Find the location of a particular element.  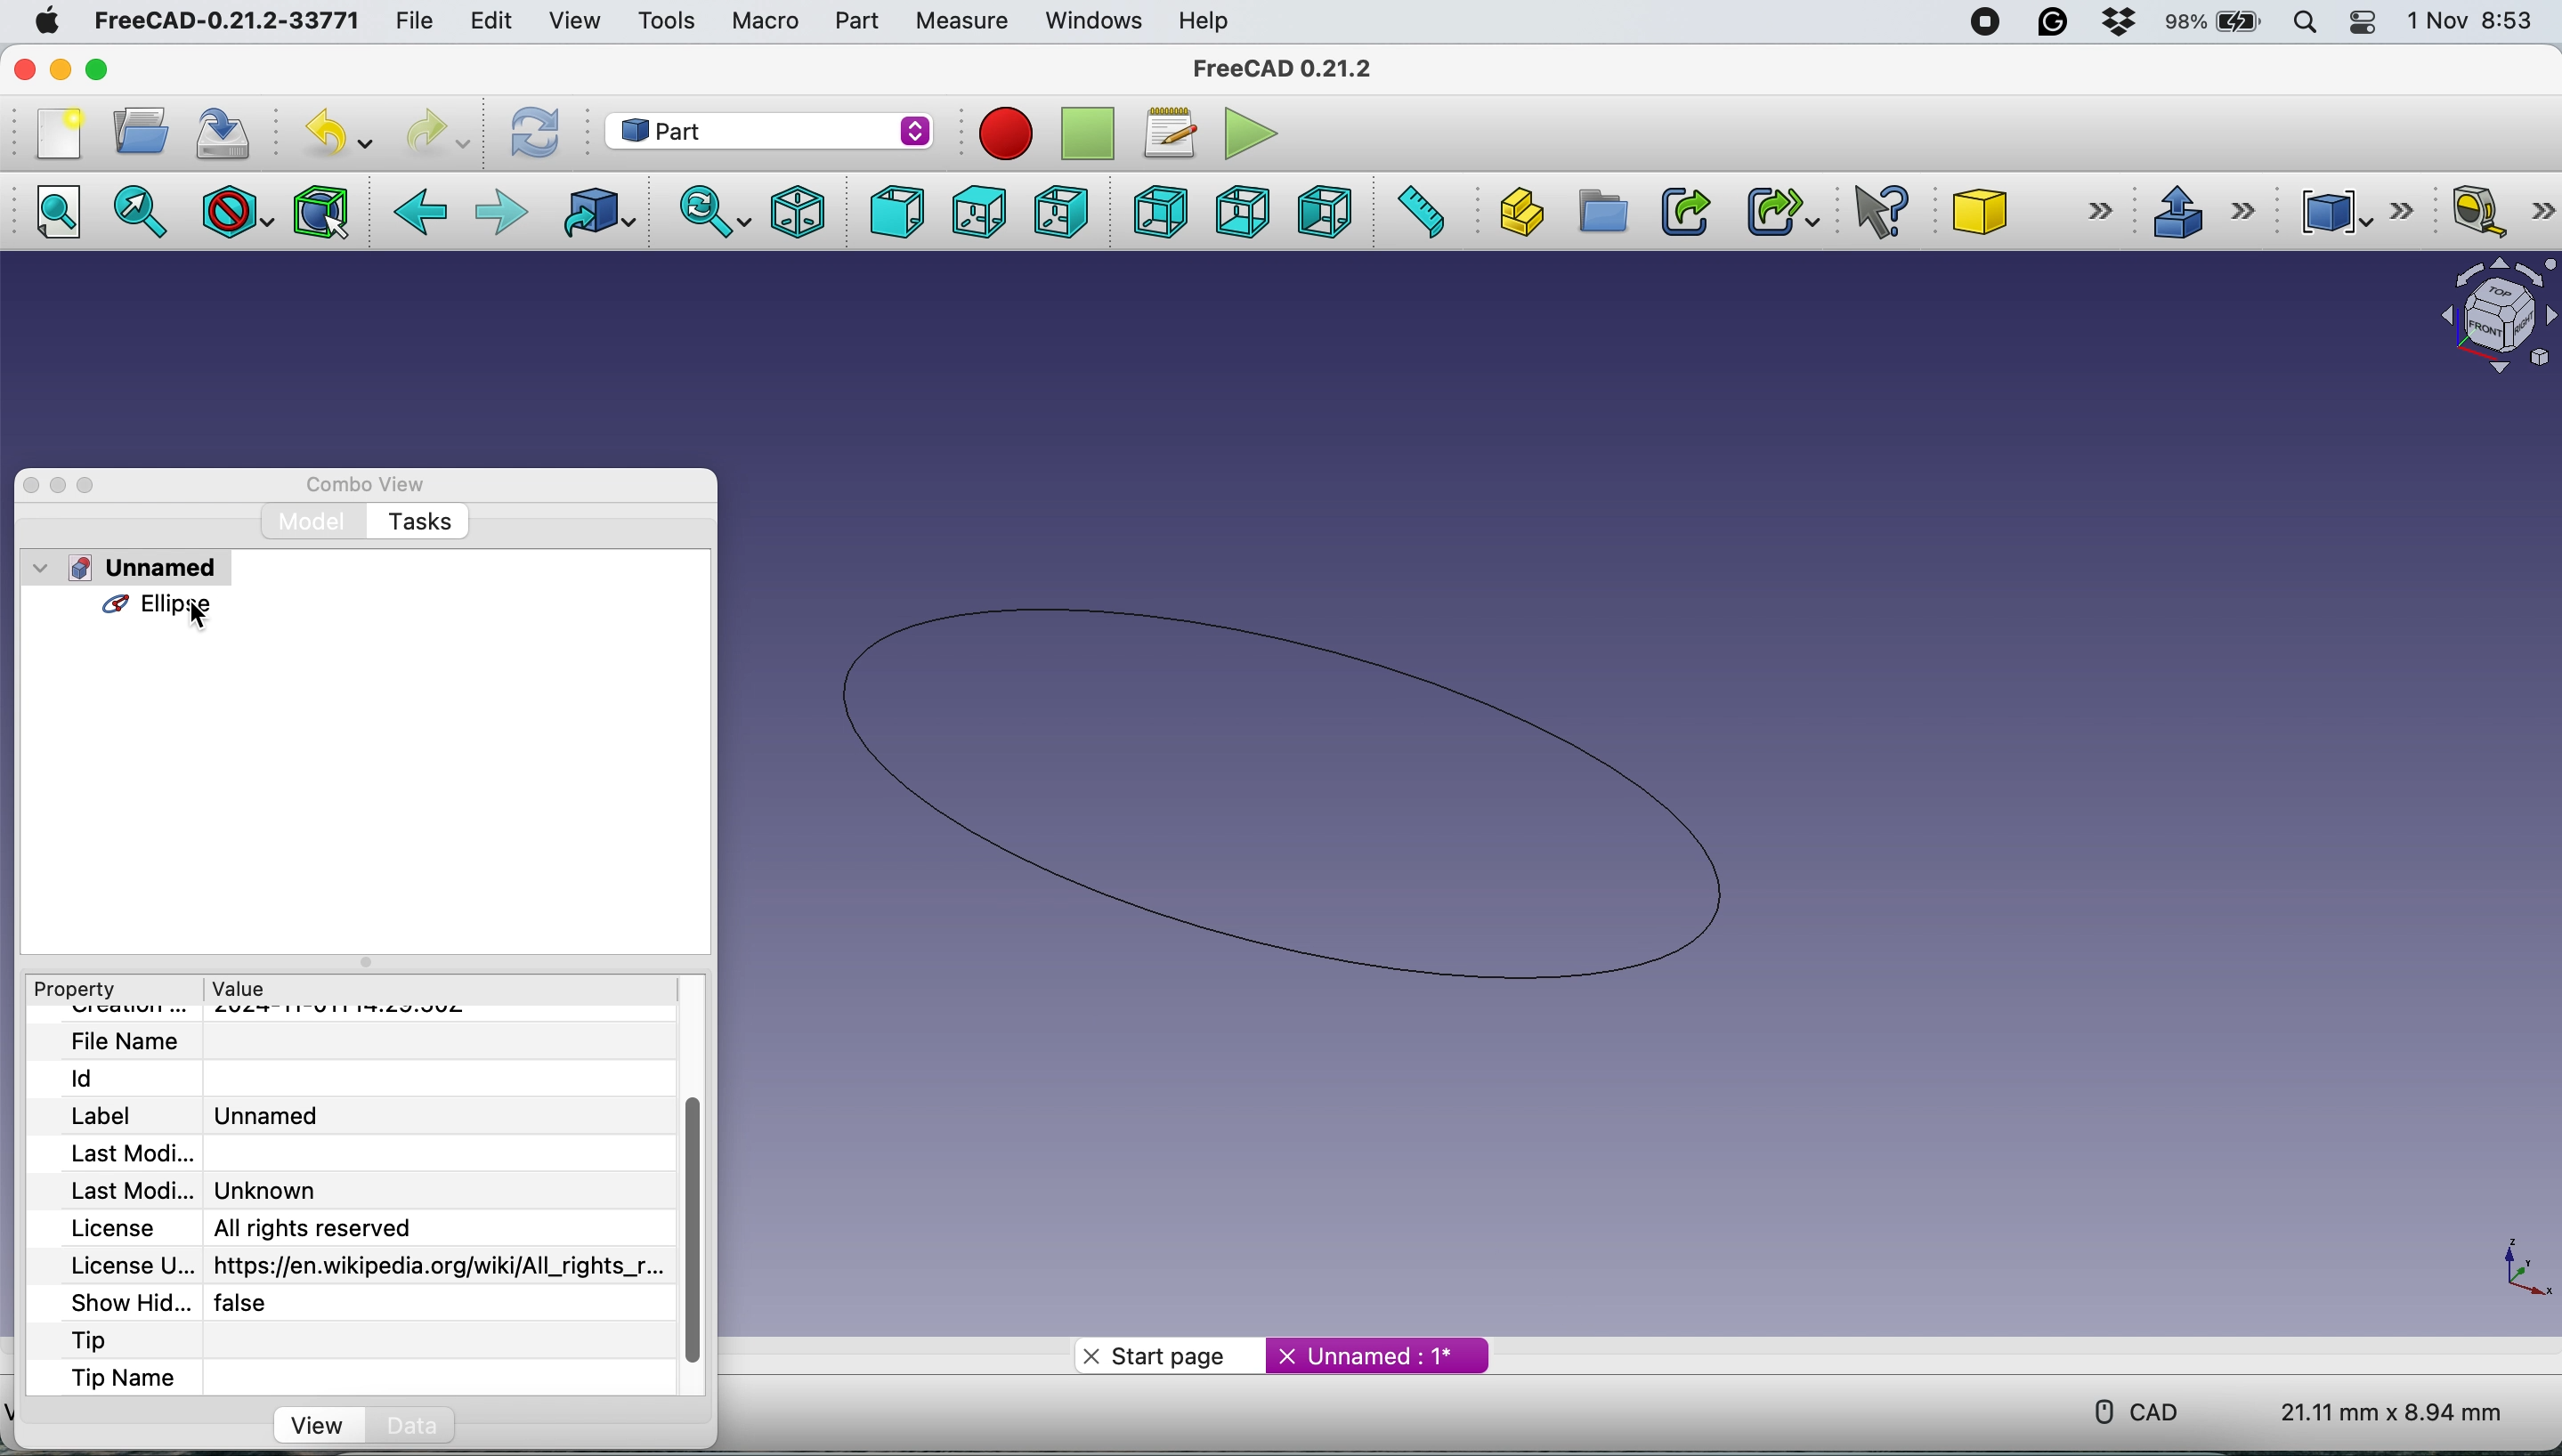

control center is located at coordinates (2359, 23).